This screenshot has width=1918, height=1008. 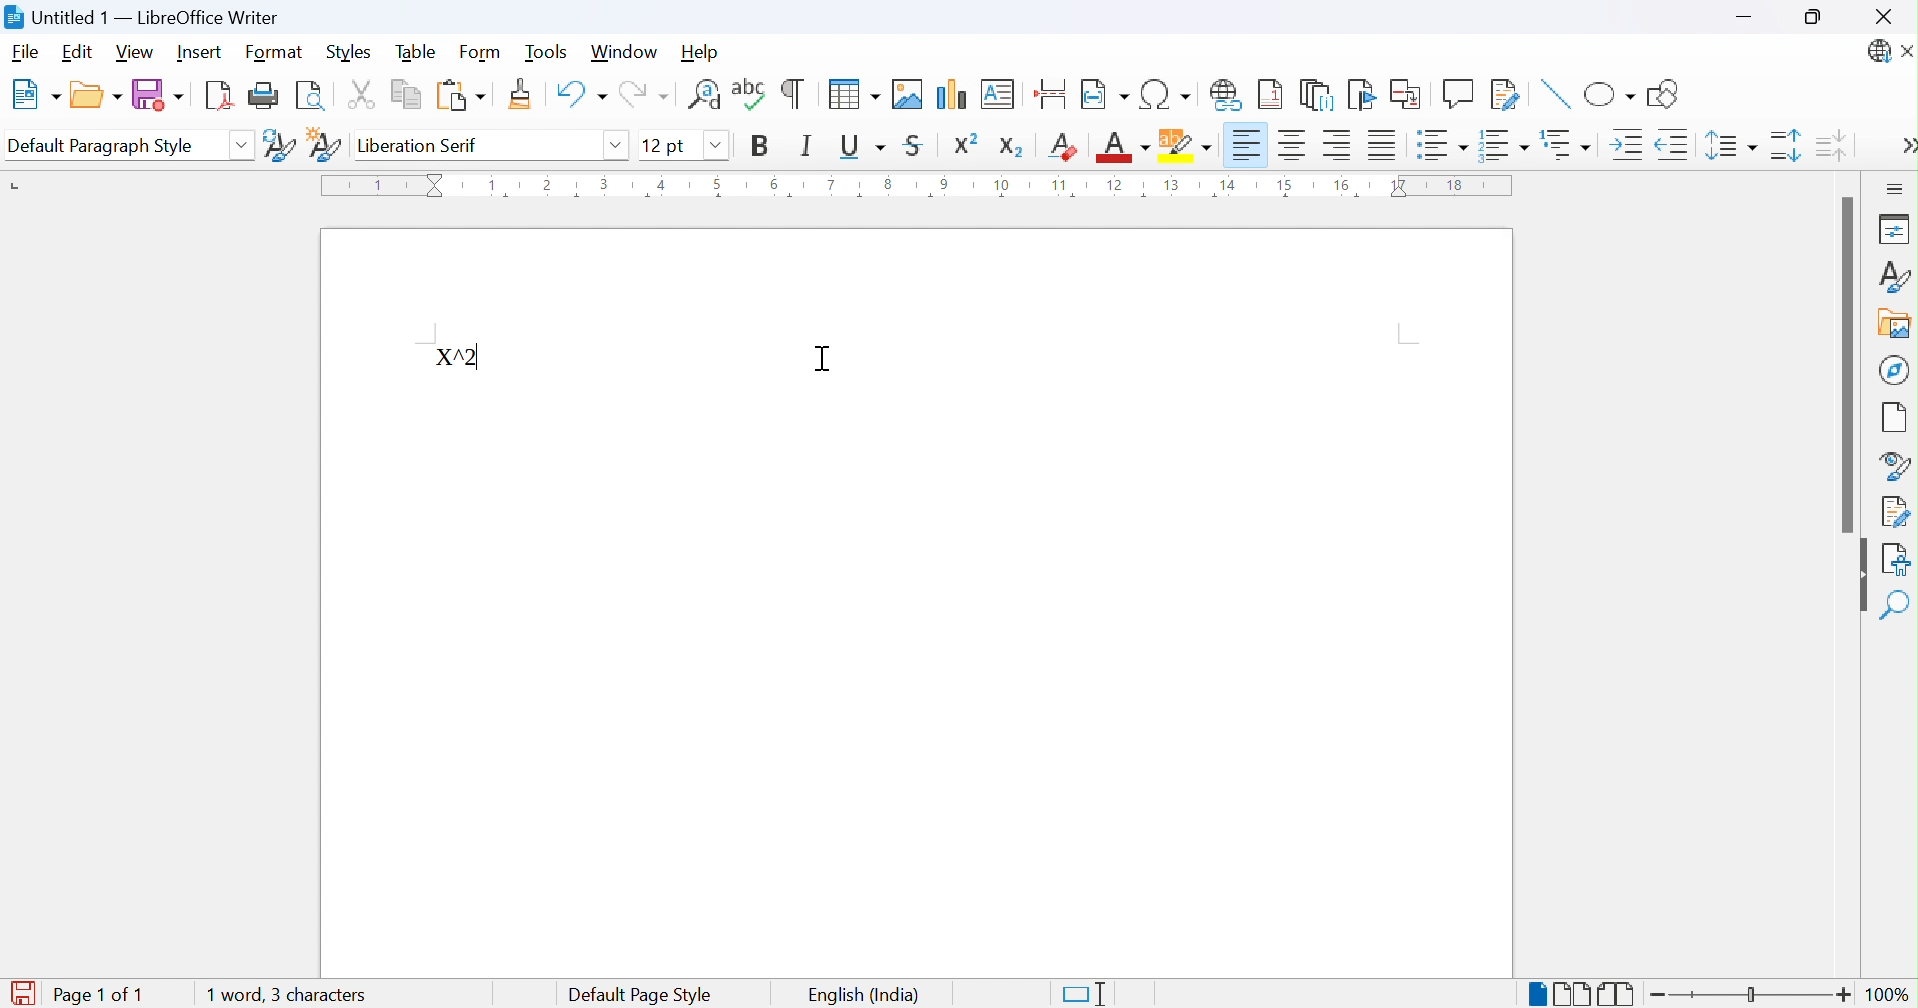 I want to click on Default page style, so click(x=638, y=995).